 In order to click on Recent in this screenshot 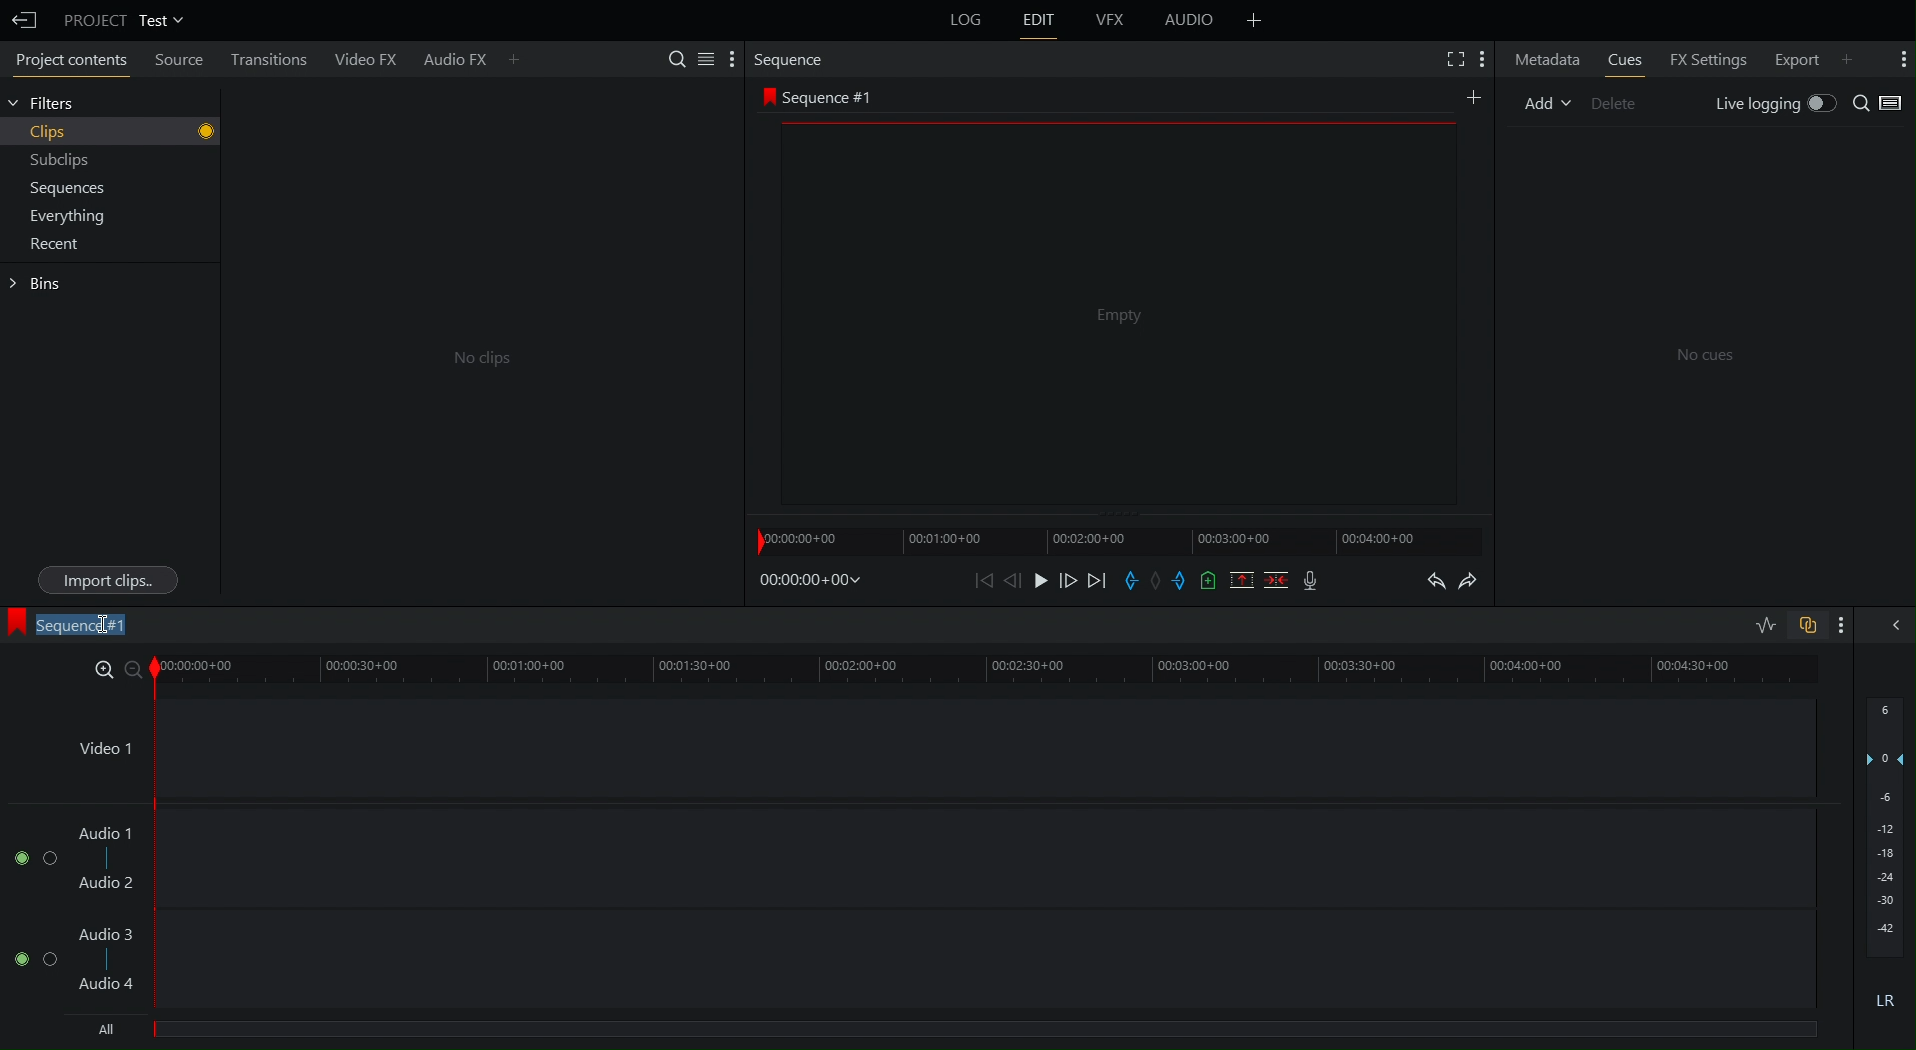, I will do `click(50, 248)`.